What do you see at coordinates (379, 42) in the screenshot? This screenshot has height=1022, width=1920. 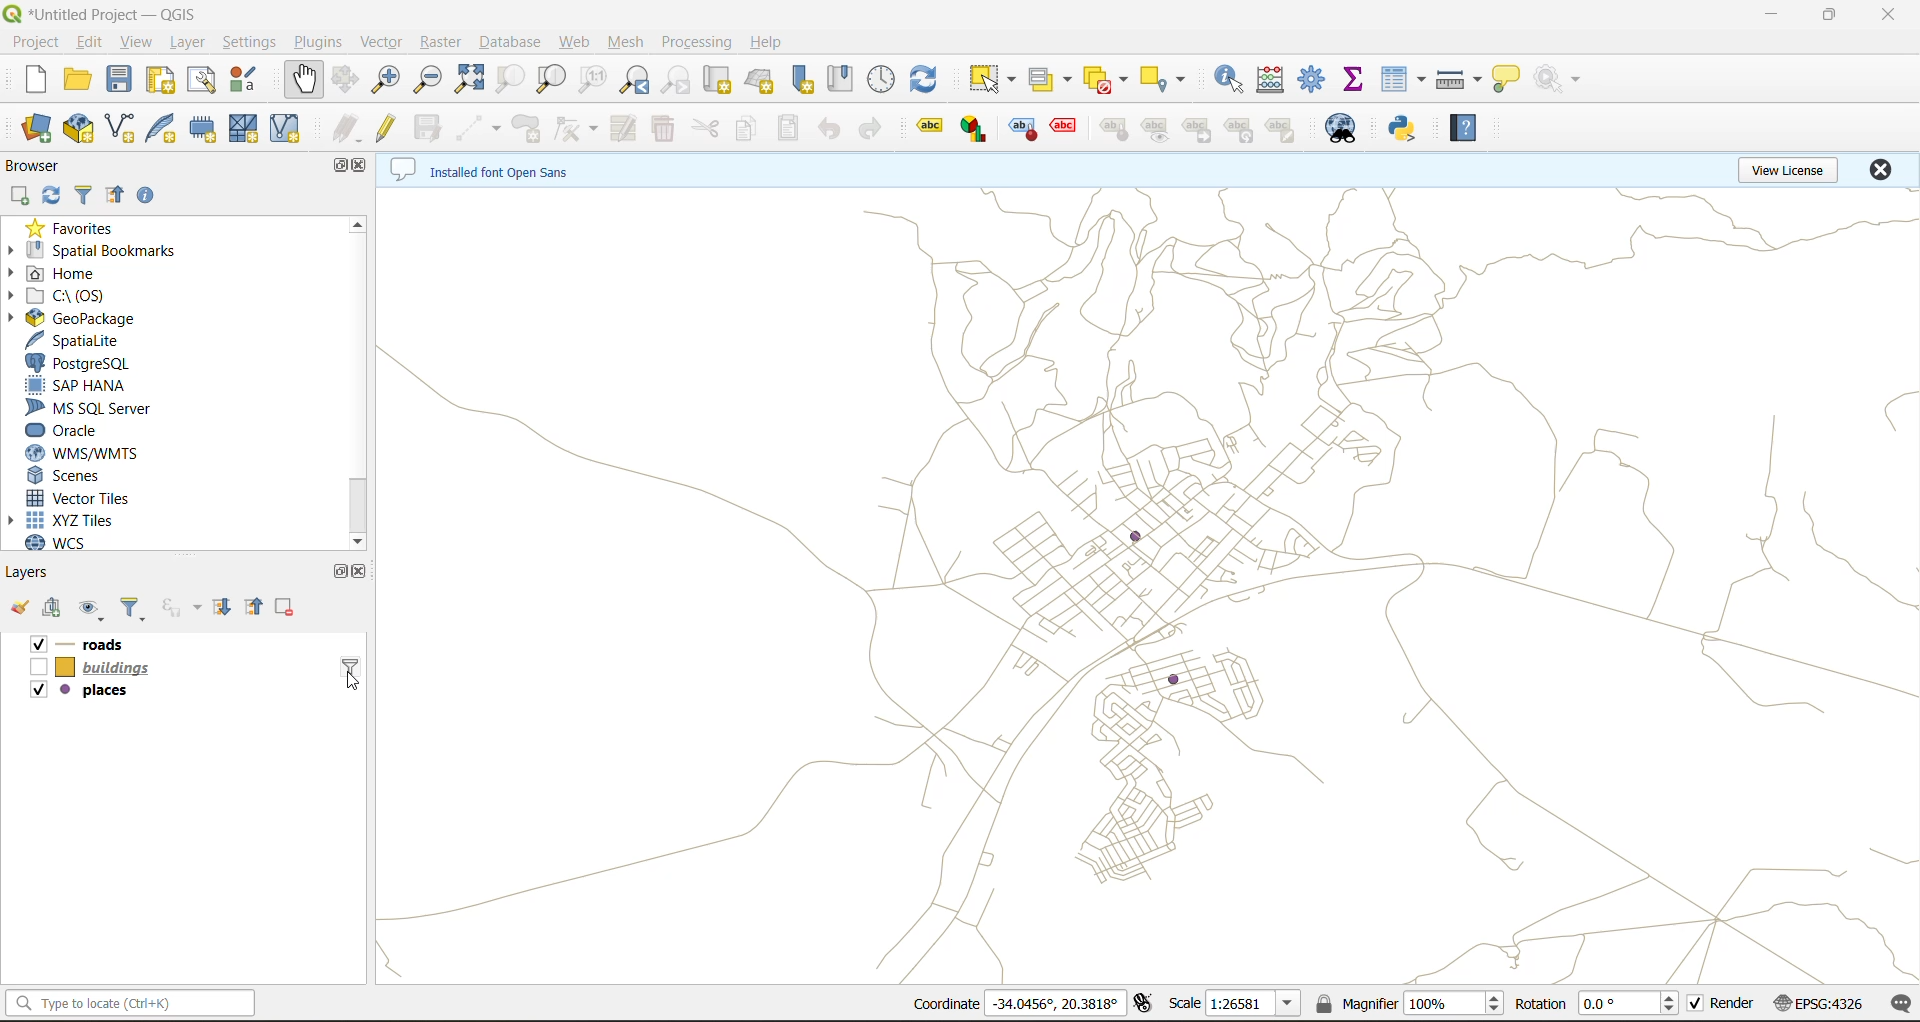 I see `vector` at bounding box center [379, 42].